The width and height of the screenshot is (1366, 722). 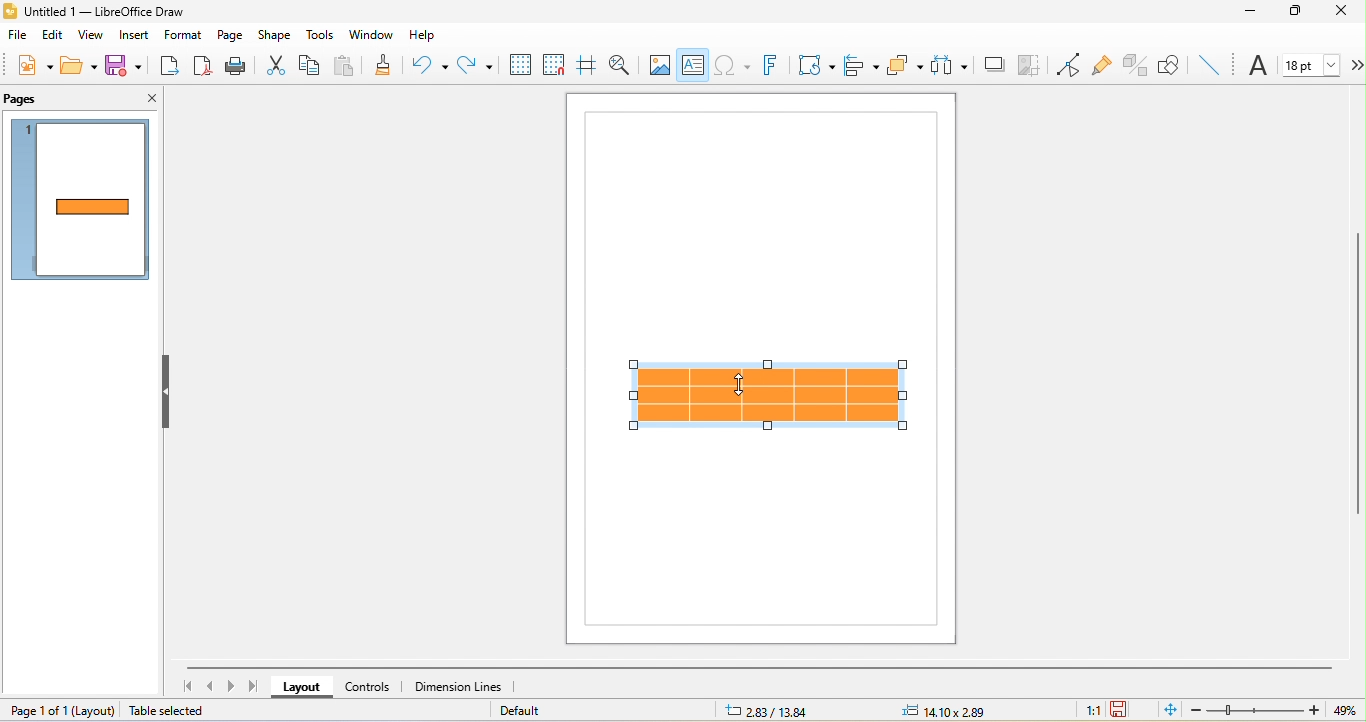 I want to click on paste, so click(x=348, y=65).